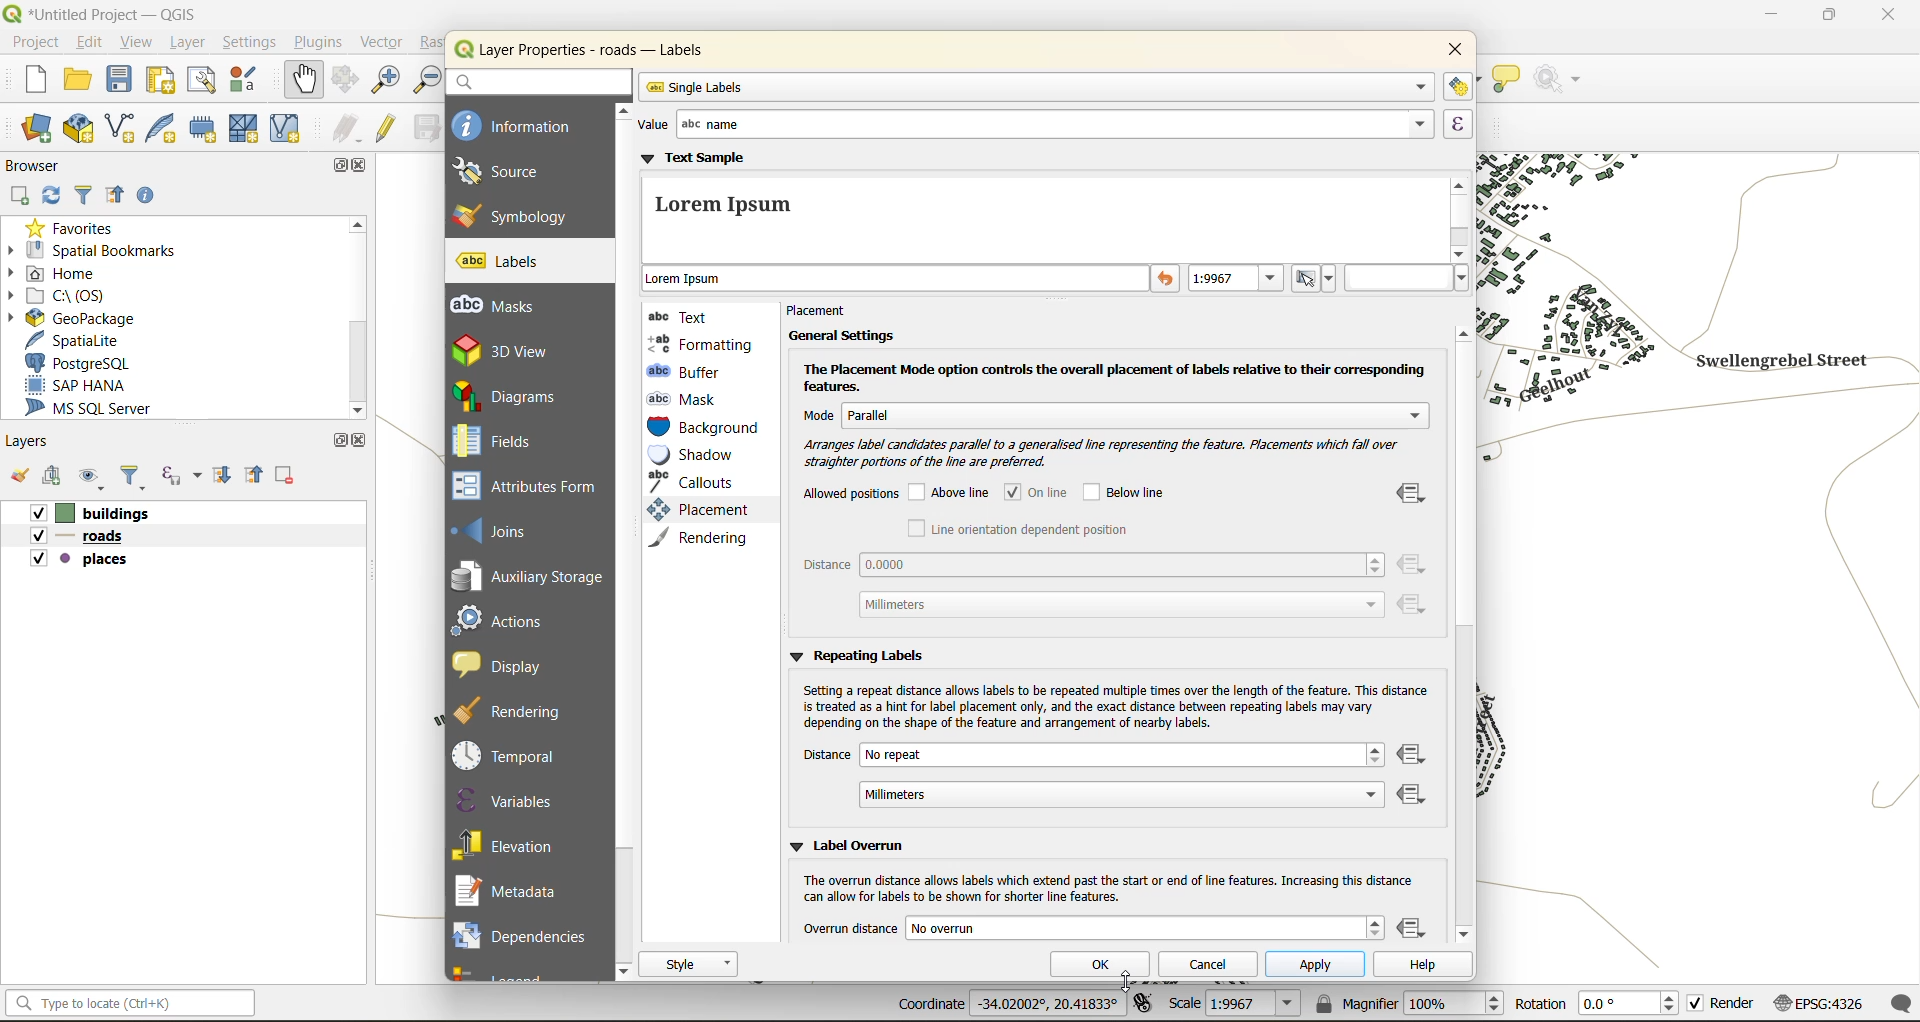 This screenshot has width=1920, height=1022. I want to click on above line unchecked, so click(952, 494).